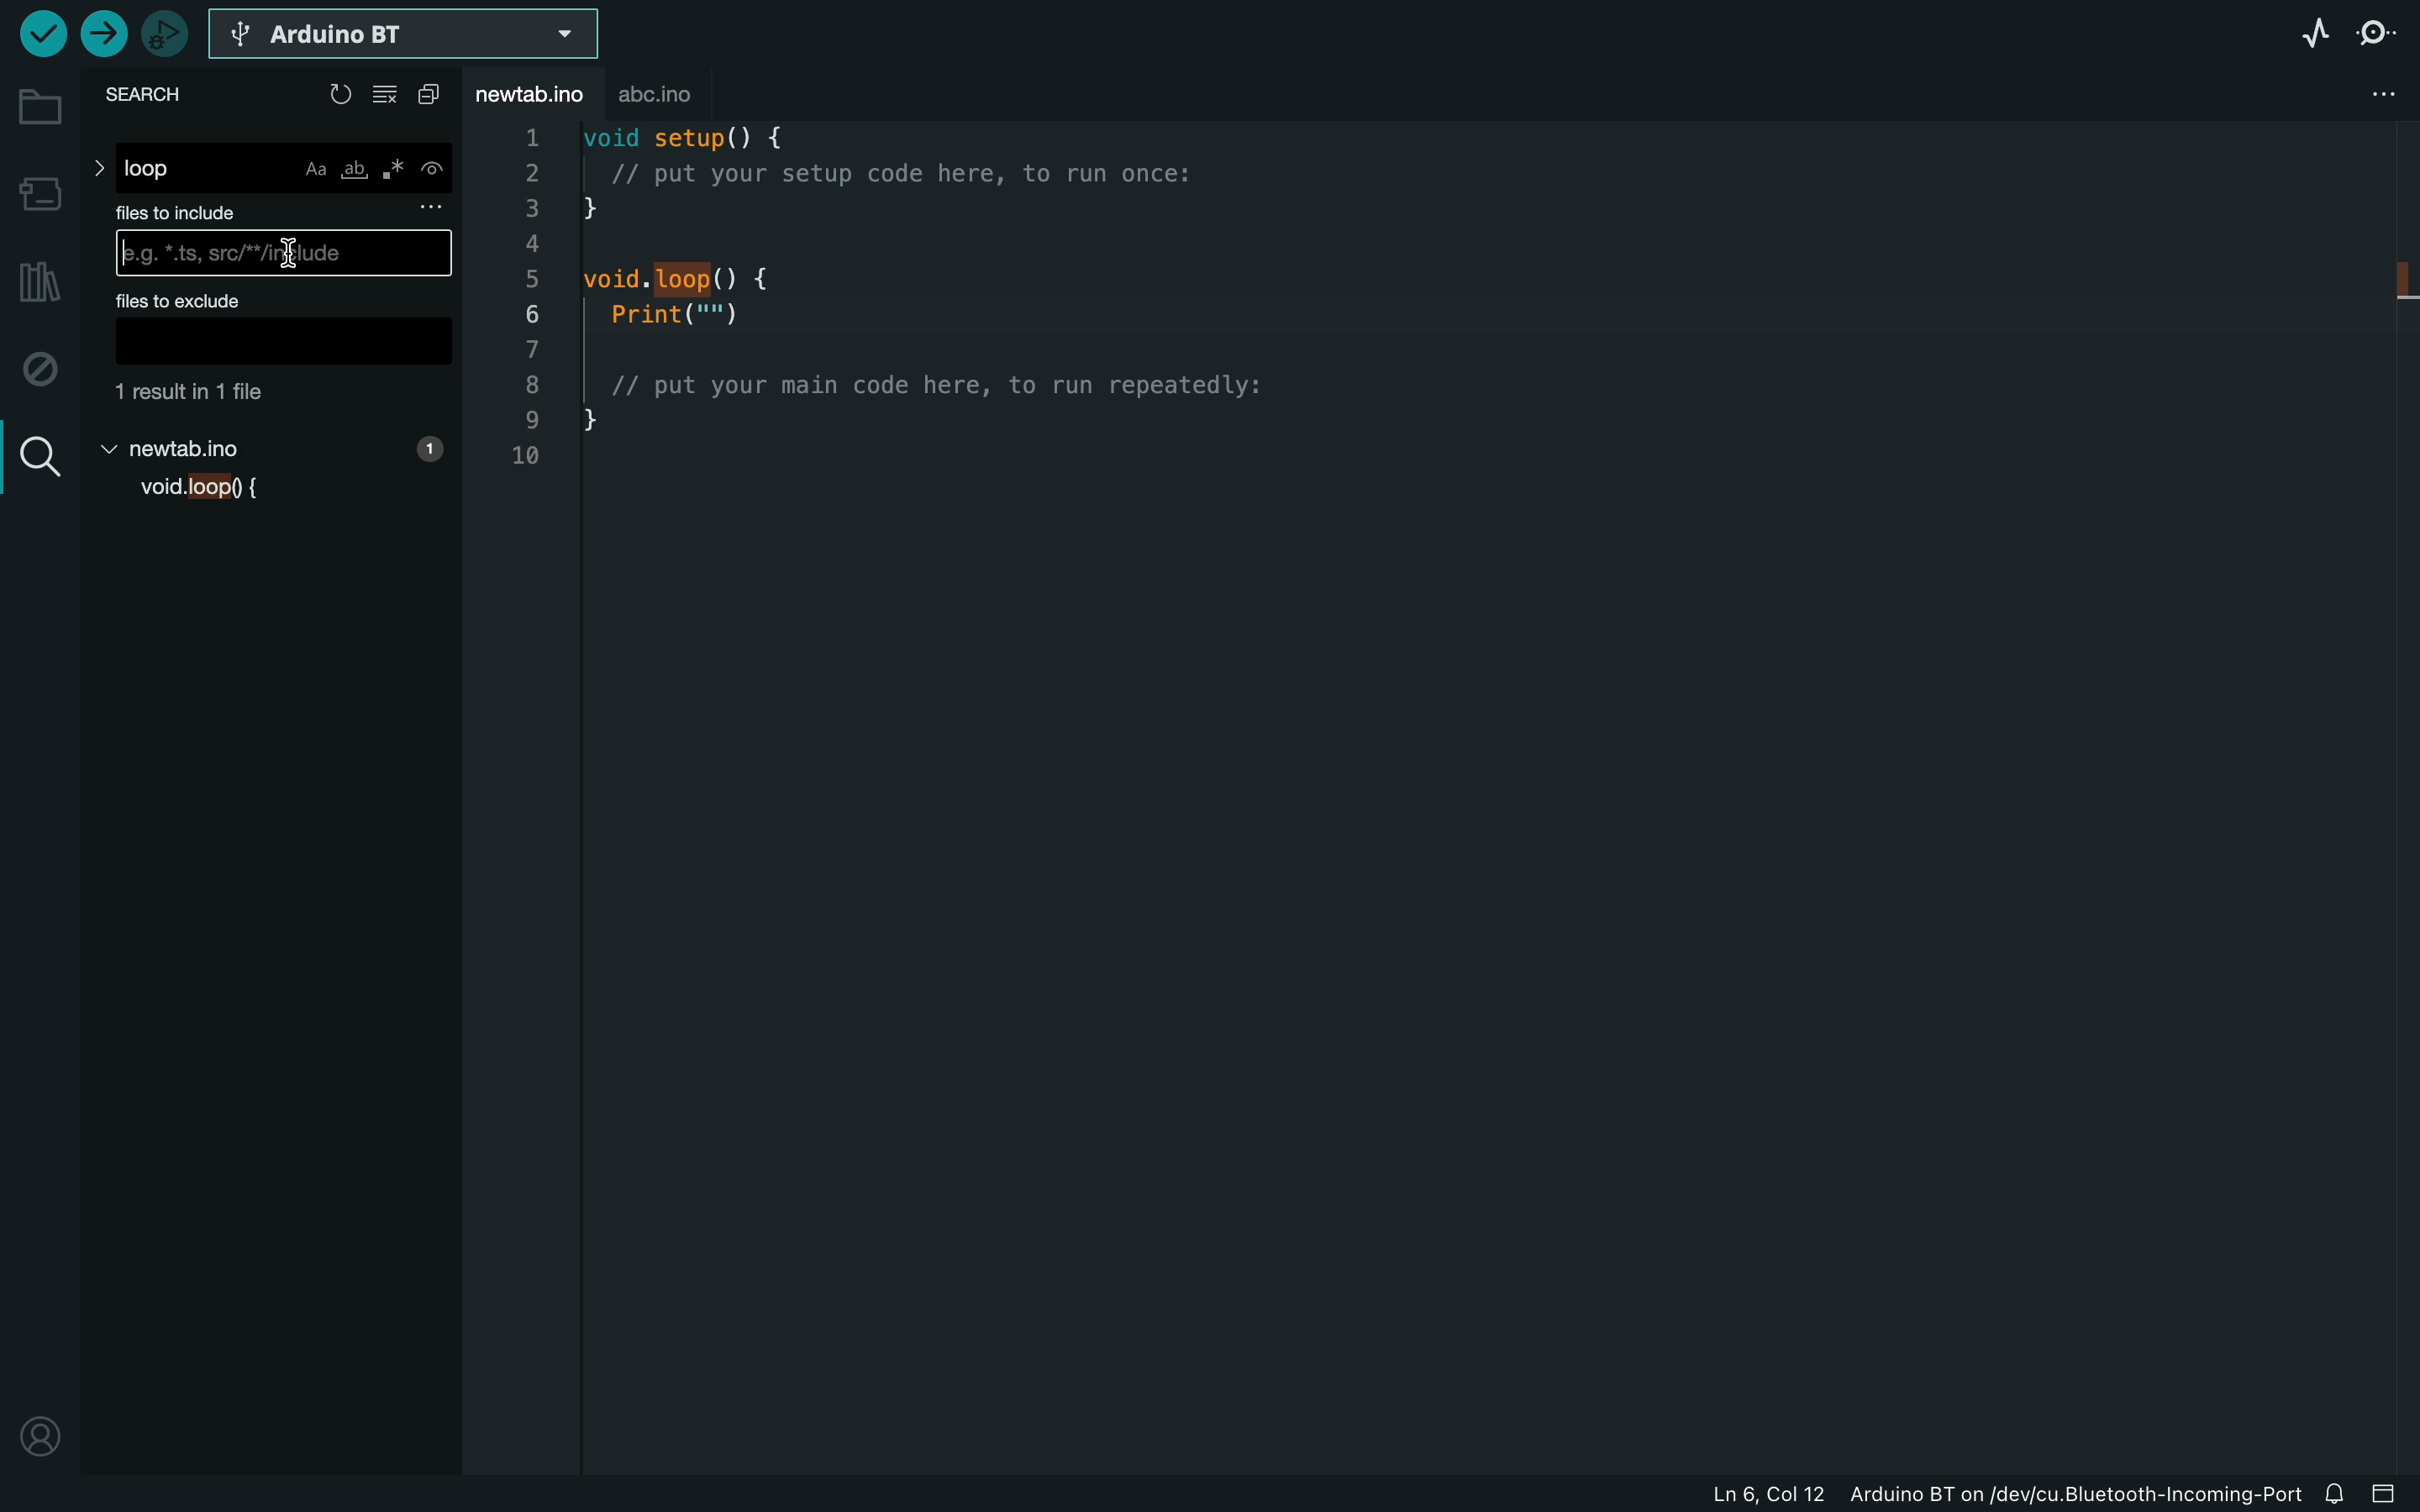  Describe the element at coordinates (106, 33) in the screenshot. I see `upload` at that location.